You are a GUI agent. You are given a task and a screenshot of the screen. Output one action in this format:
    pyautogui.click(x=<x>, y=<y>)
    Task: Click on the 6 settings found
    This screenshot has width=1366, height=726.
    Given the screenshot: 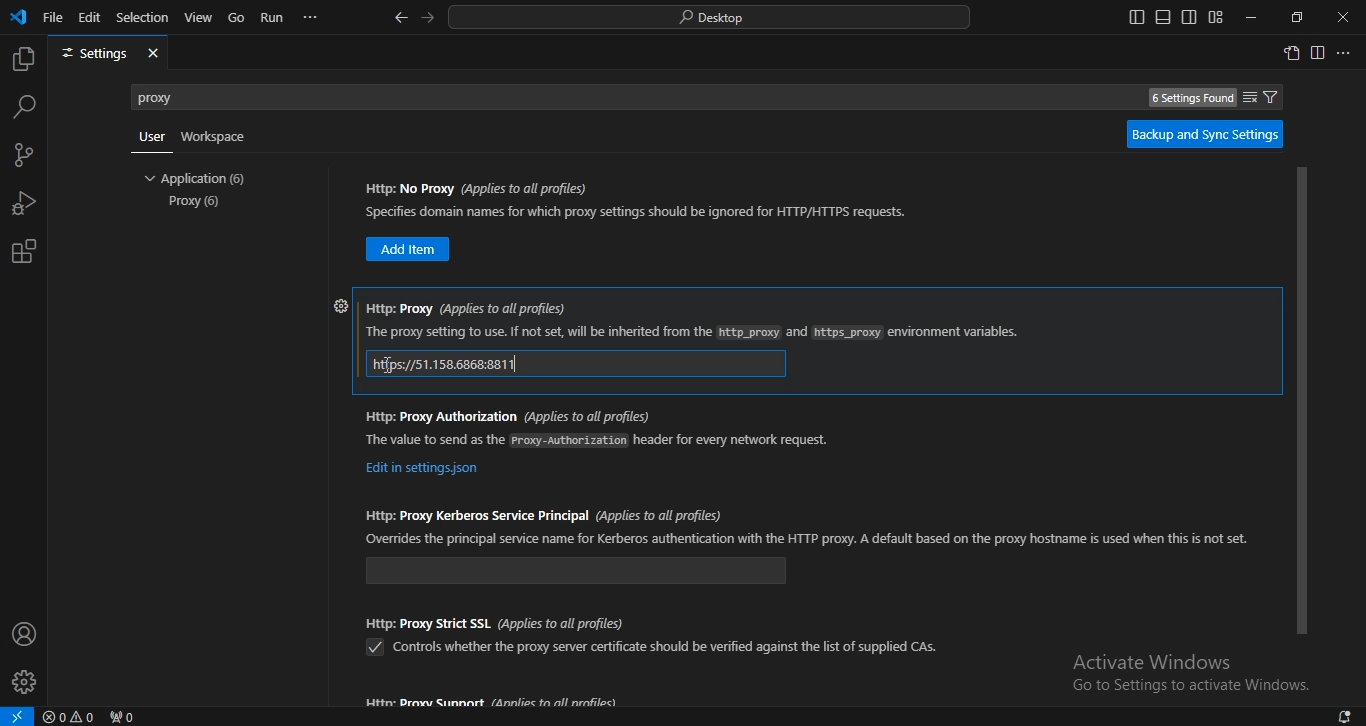 What is the action you would take?
    pyautogui.click(x=1187, y=100)
    